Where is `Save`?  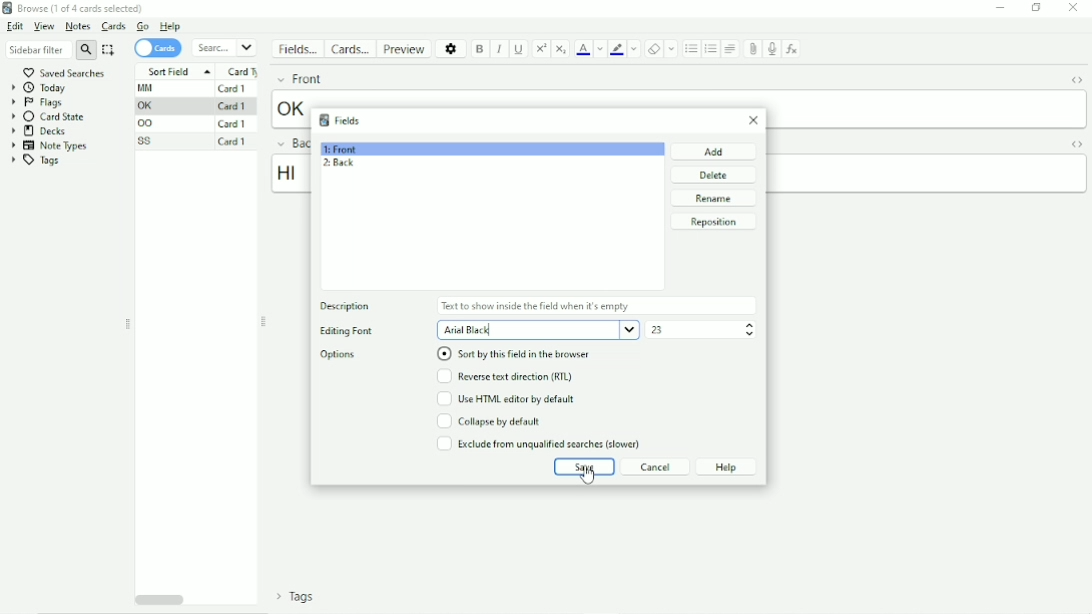
Save is located at coordinates (584, 466).